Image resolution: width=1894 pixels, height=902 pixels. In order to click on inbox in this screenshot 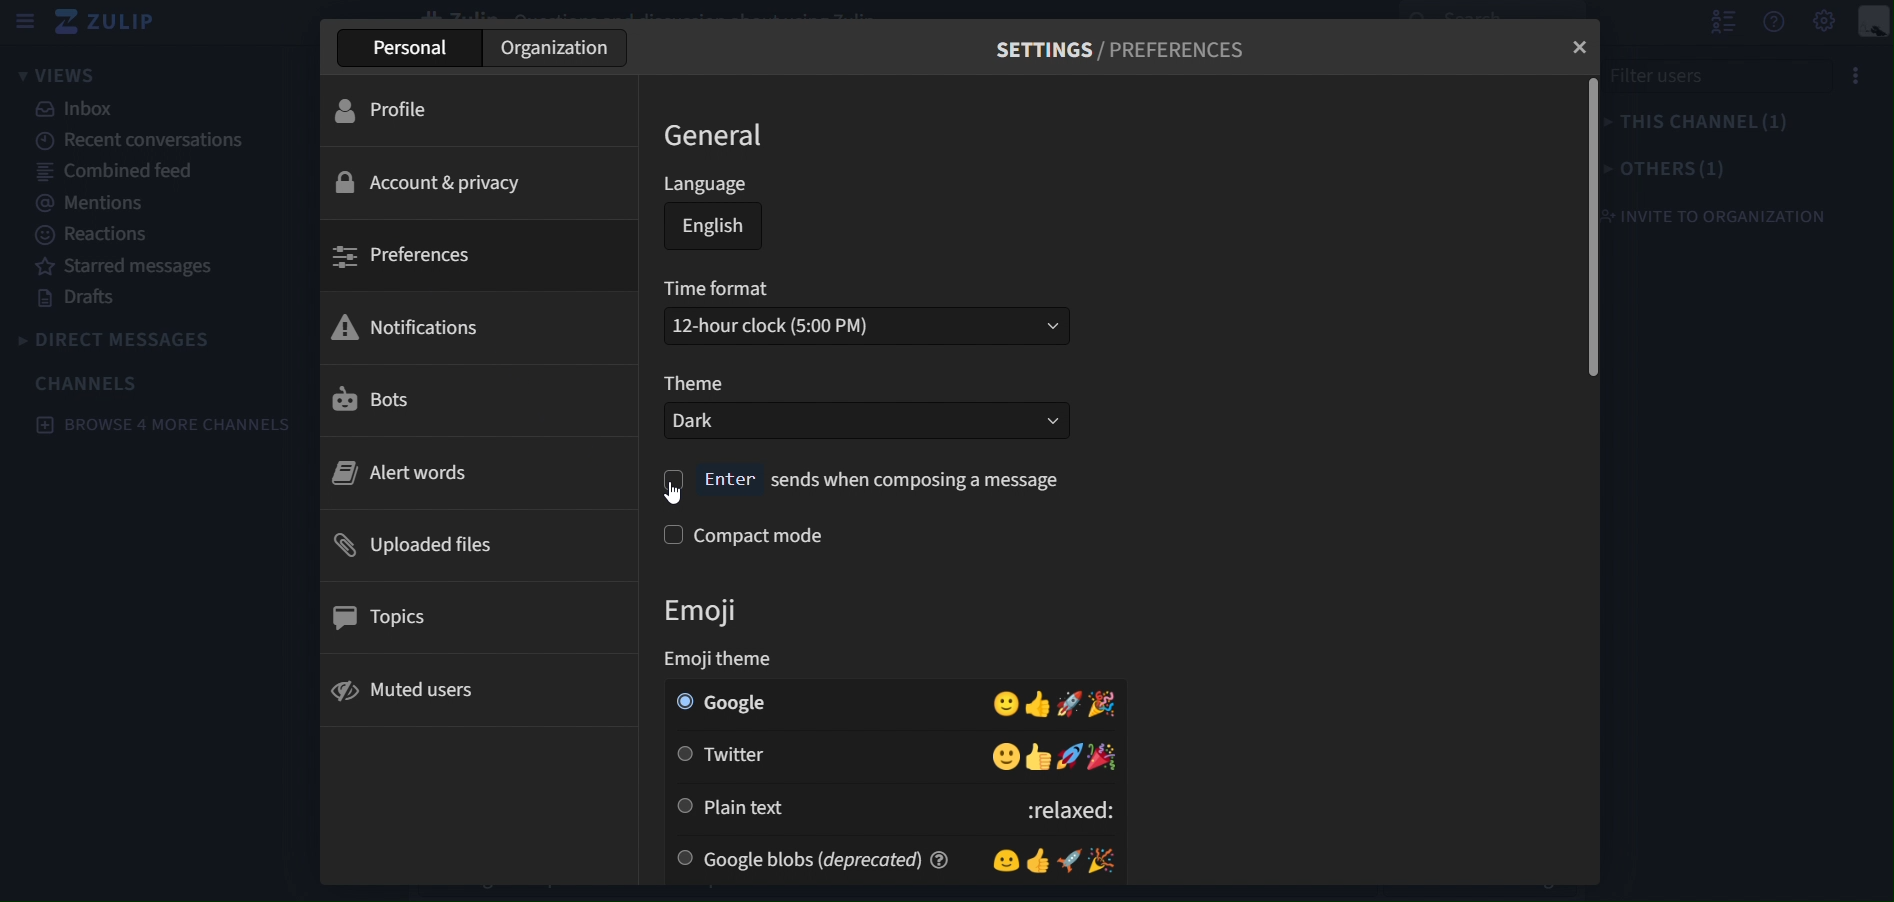, I will do `click(83, 110)`.